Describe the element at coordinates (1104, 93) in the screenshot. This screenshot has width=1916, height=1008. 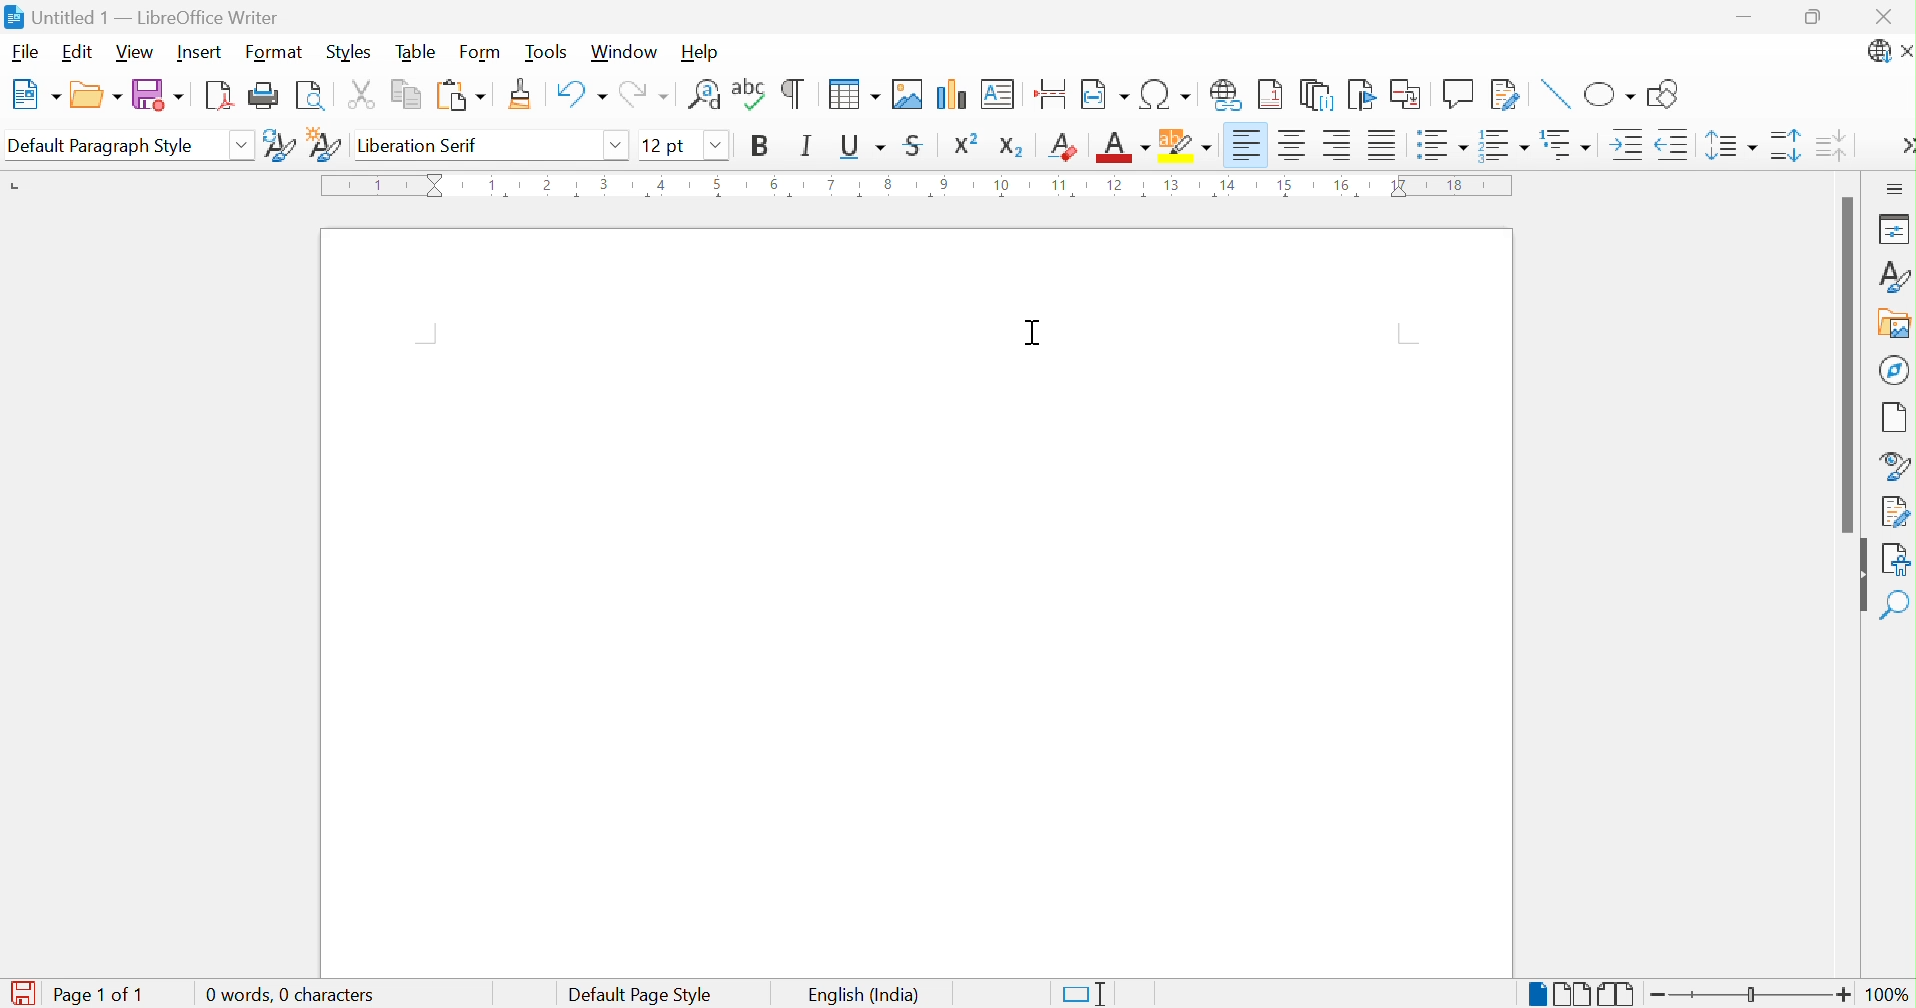
I see `Insert field` at that location.